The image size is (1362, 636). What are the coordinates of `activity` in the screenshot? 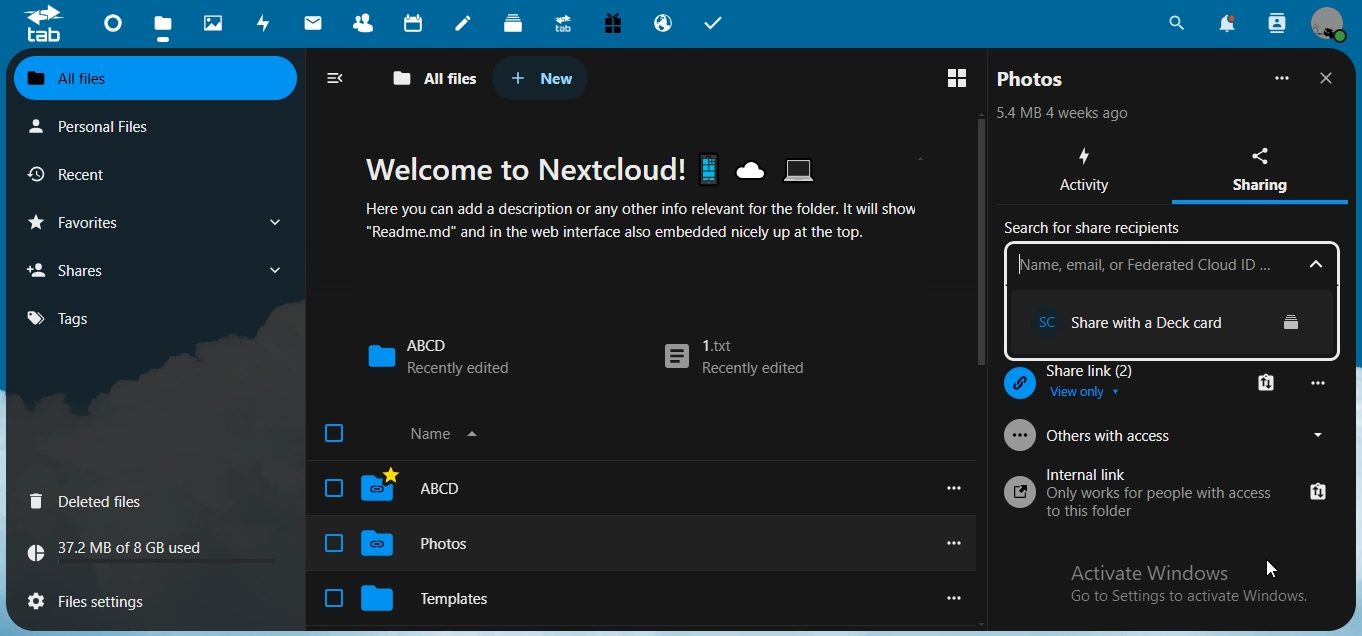 It's located at (1088, 172).